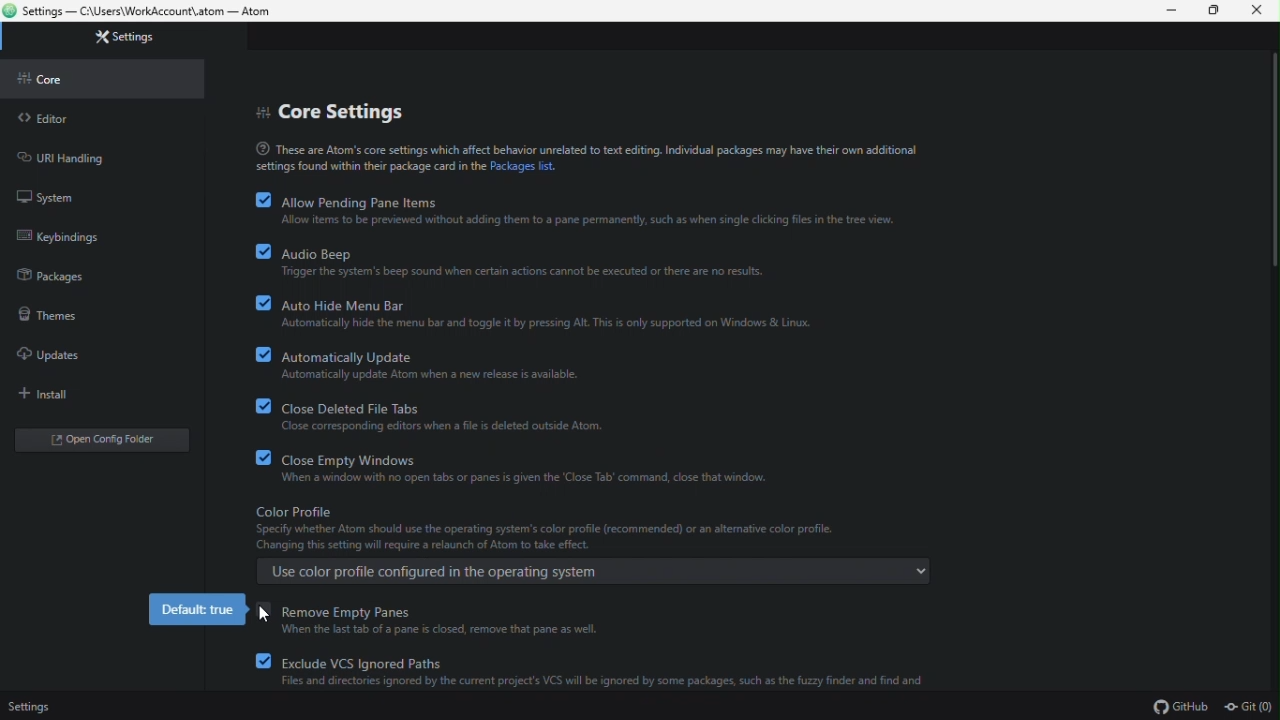 This screenshot has width=1280, height=720. I want to click on remove empty panes, so click(452, 622).